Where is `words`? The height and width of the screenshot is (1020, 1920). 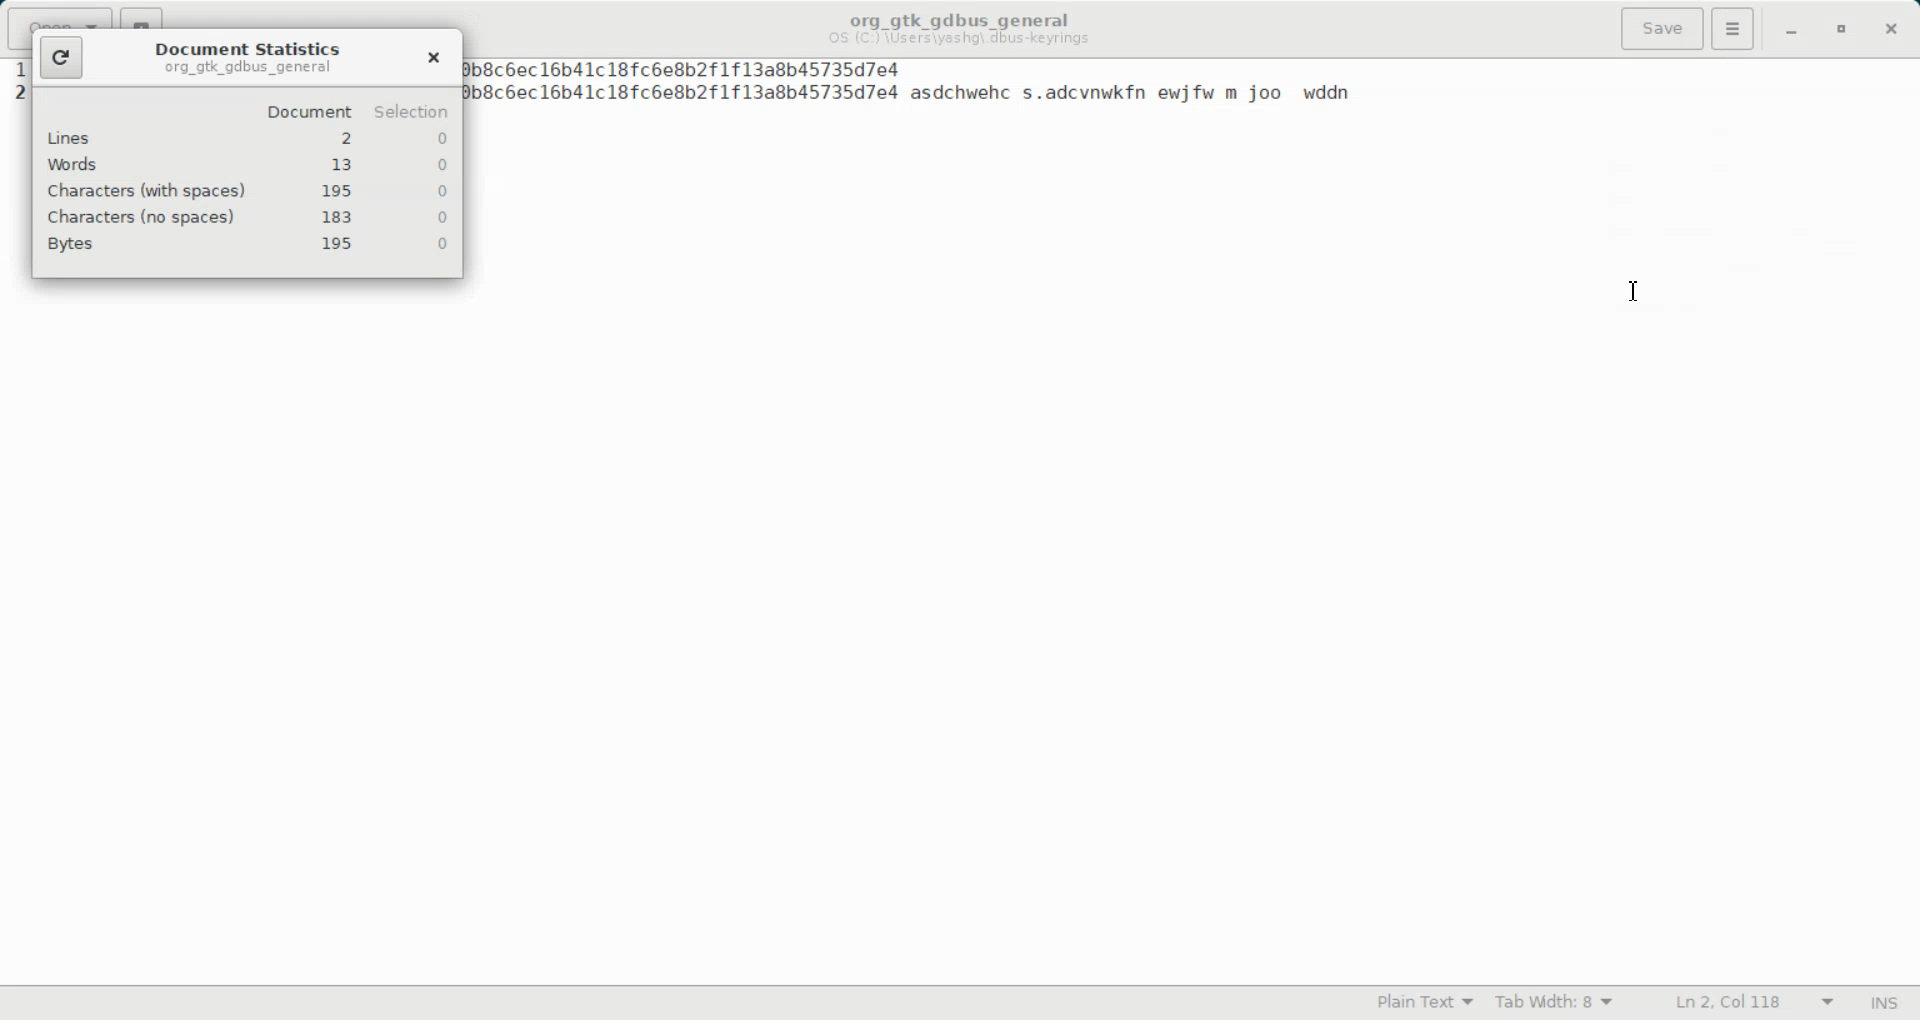
words is located at coordinates (73, 166).